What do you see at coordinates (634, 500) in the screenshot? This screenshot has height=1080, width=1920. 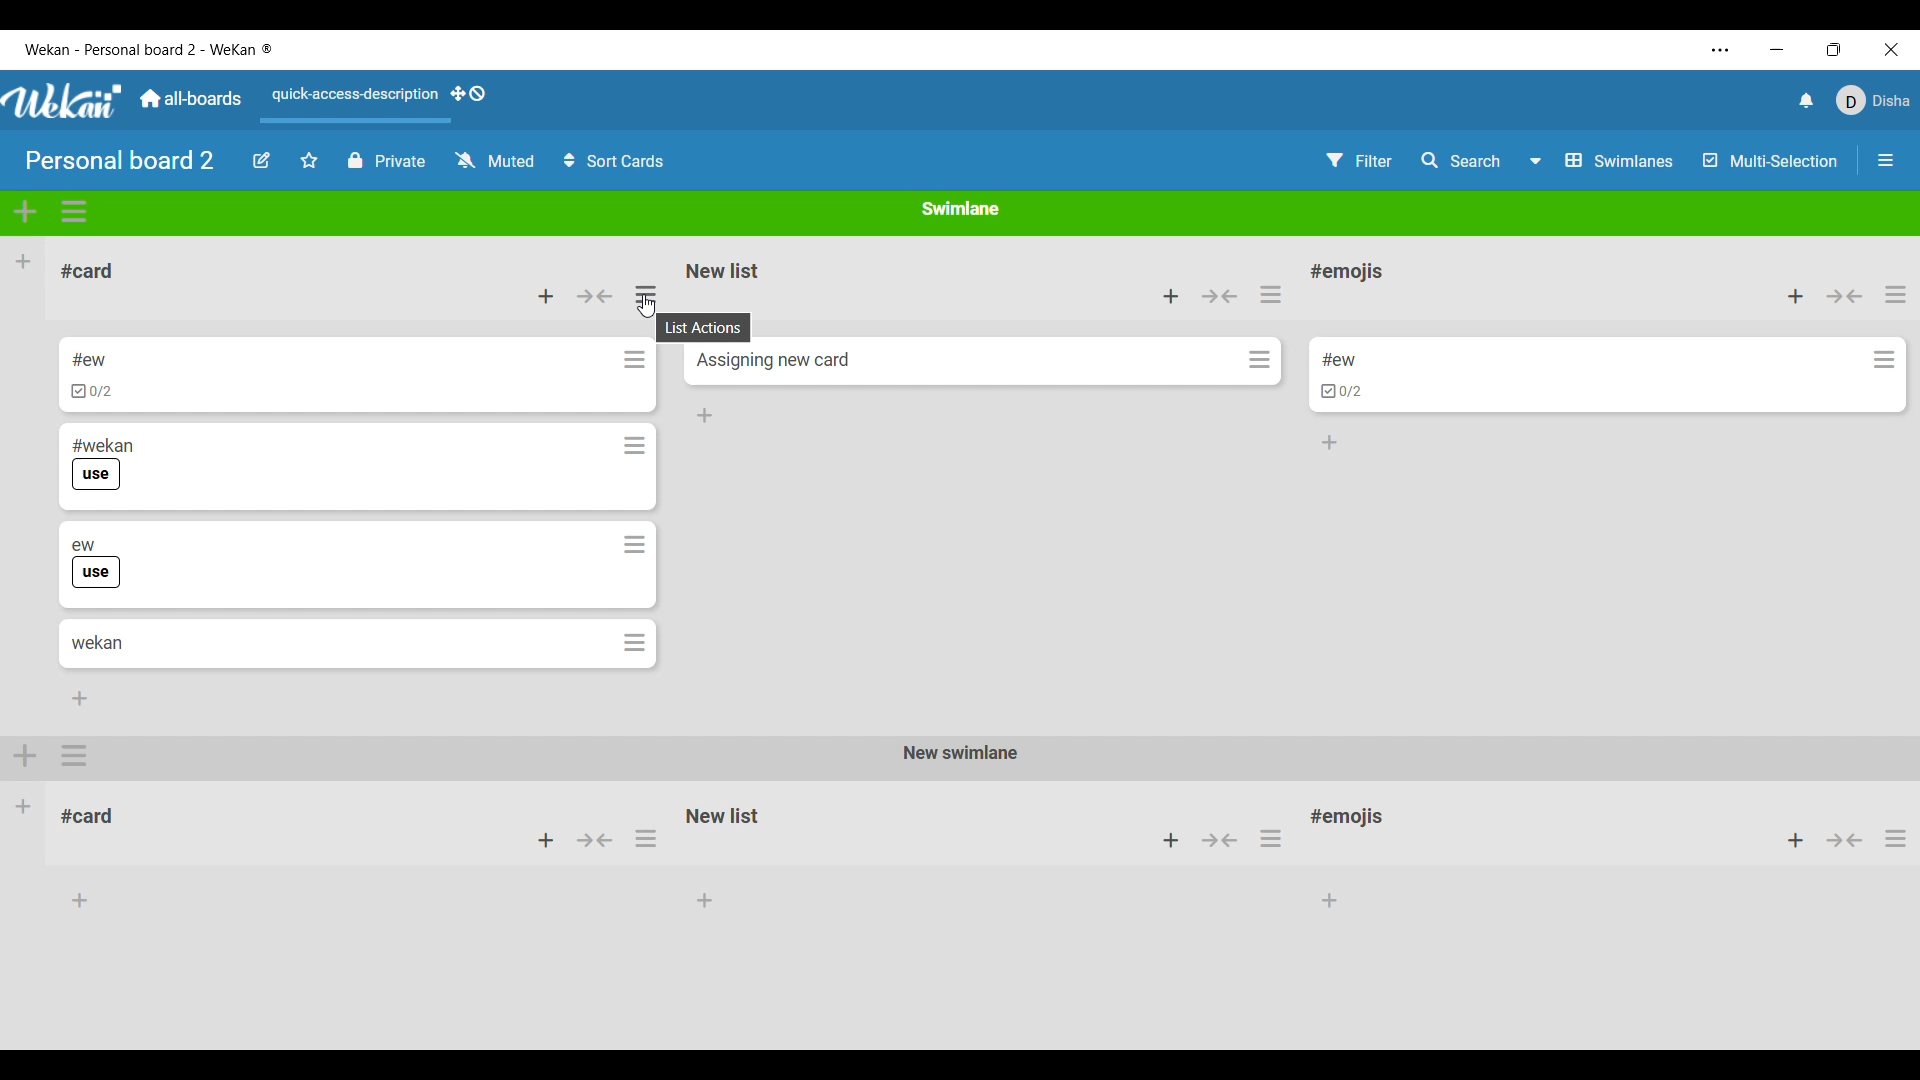 I see `Card actions for respective card in the list` at bounding box center [634, 500].